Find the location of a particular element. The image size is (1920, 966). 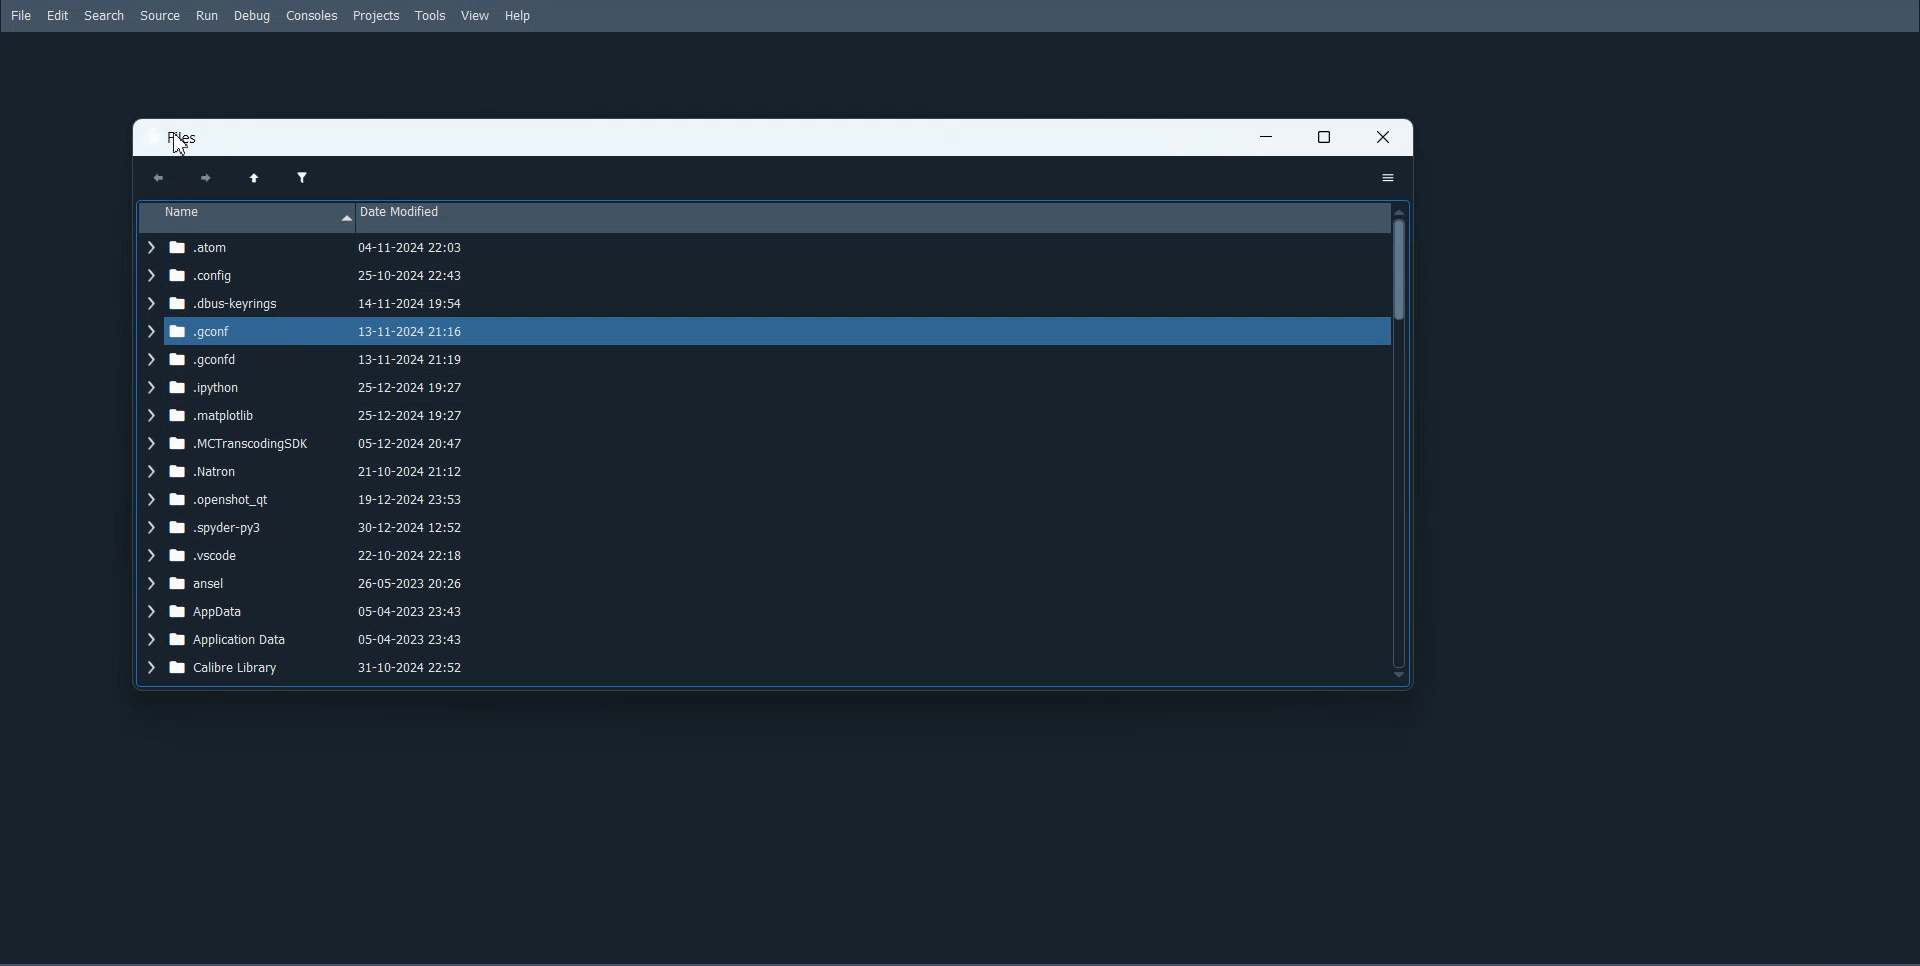

Files is located at coordinates (186, 139).